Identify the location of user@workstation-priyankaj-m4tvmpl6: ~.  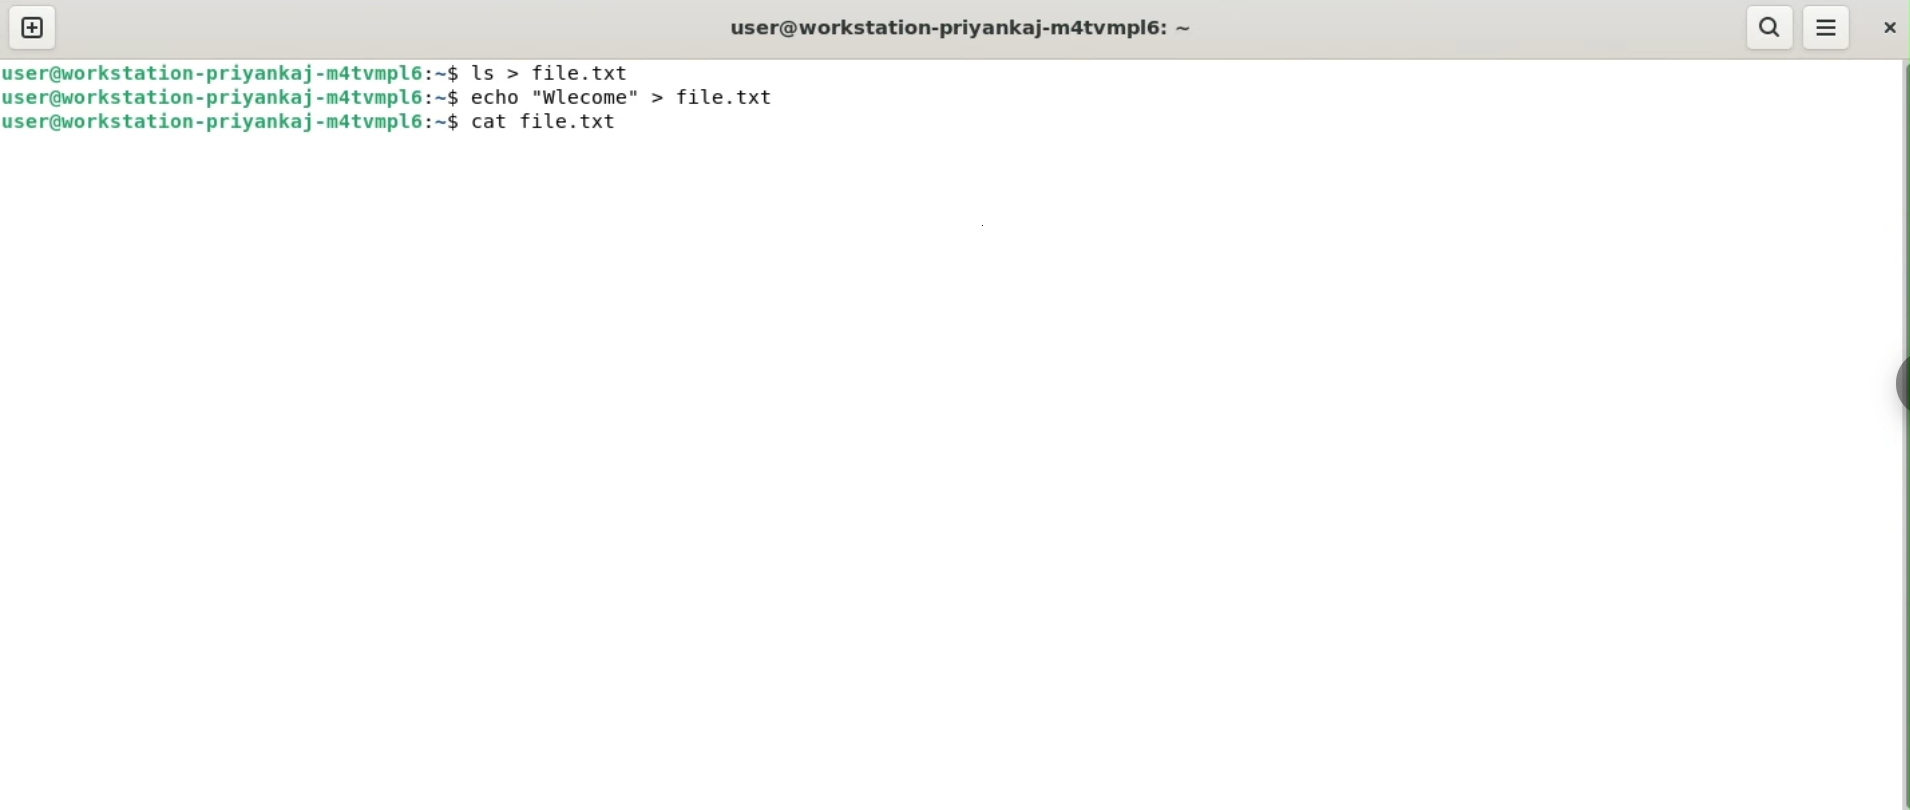
(971, 28).